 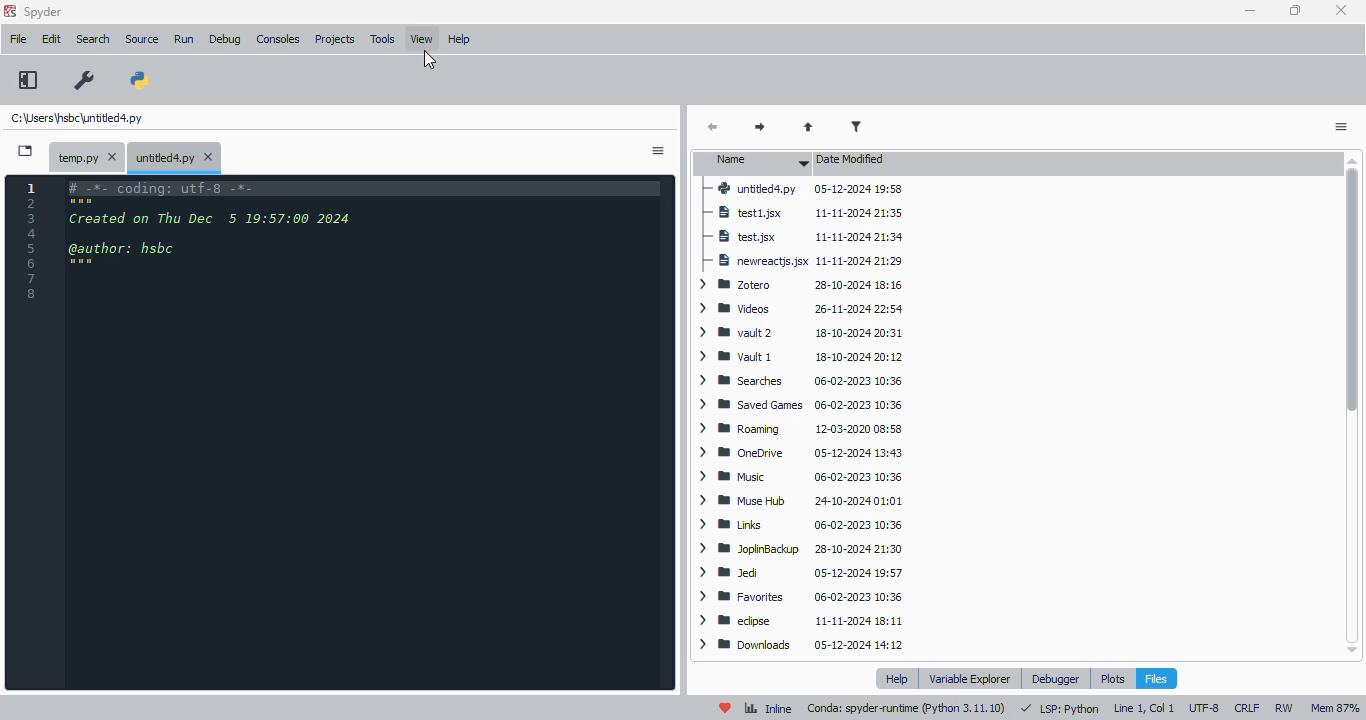 What do you see at coordinates (802, 574) in the screenshot?
I see `Jedi` at bounding box center [802, 574].